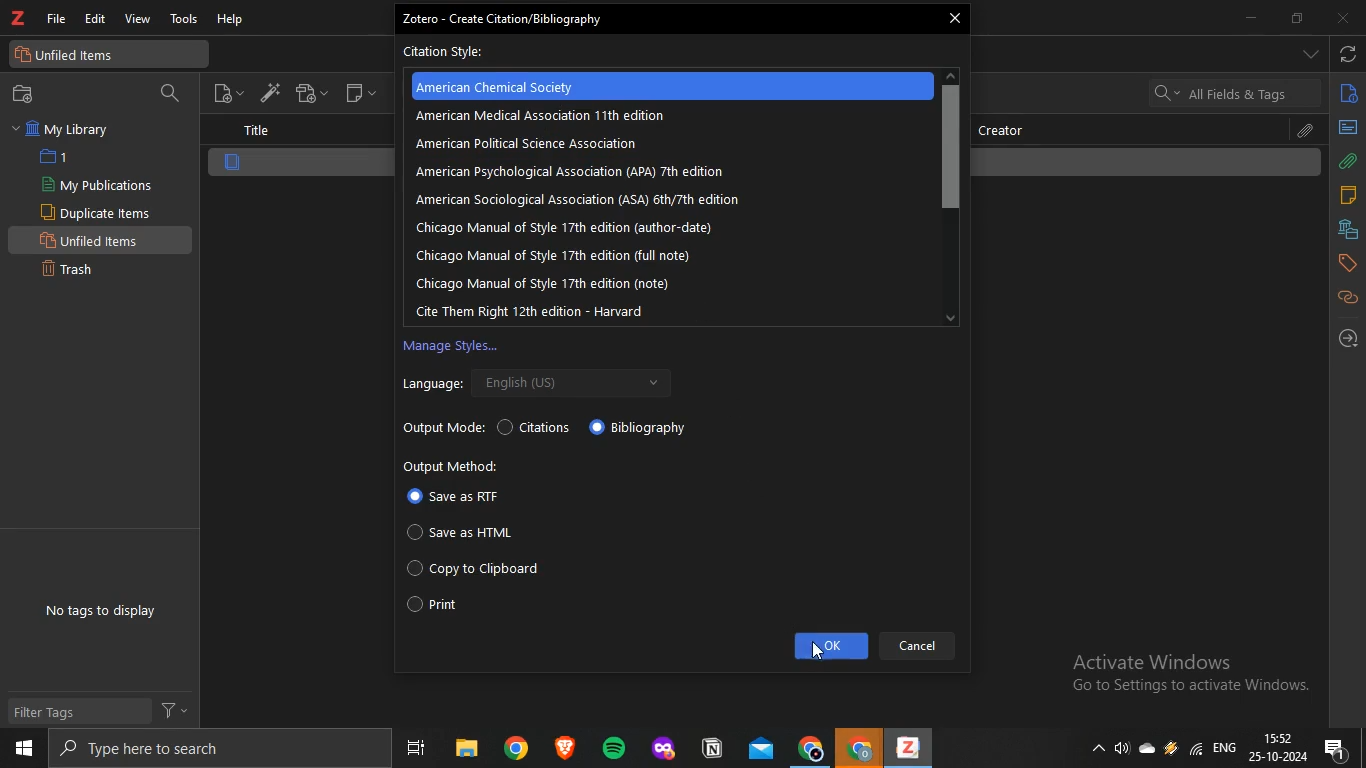 Image resolution: width=1366 pixels, height=768 pixels. What do you see at coordinates (456, 498) in the screenshot?
I see `Save as RTF` at bounding box center [456, 498].